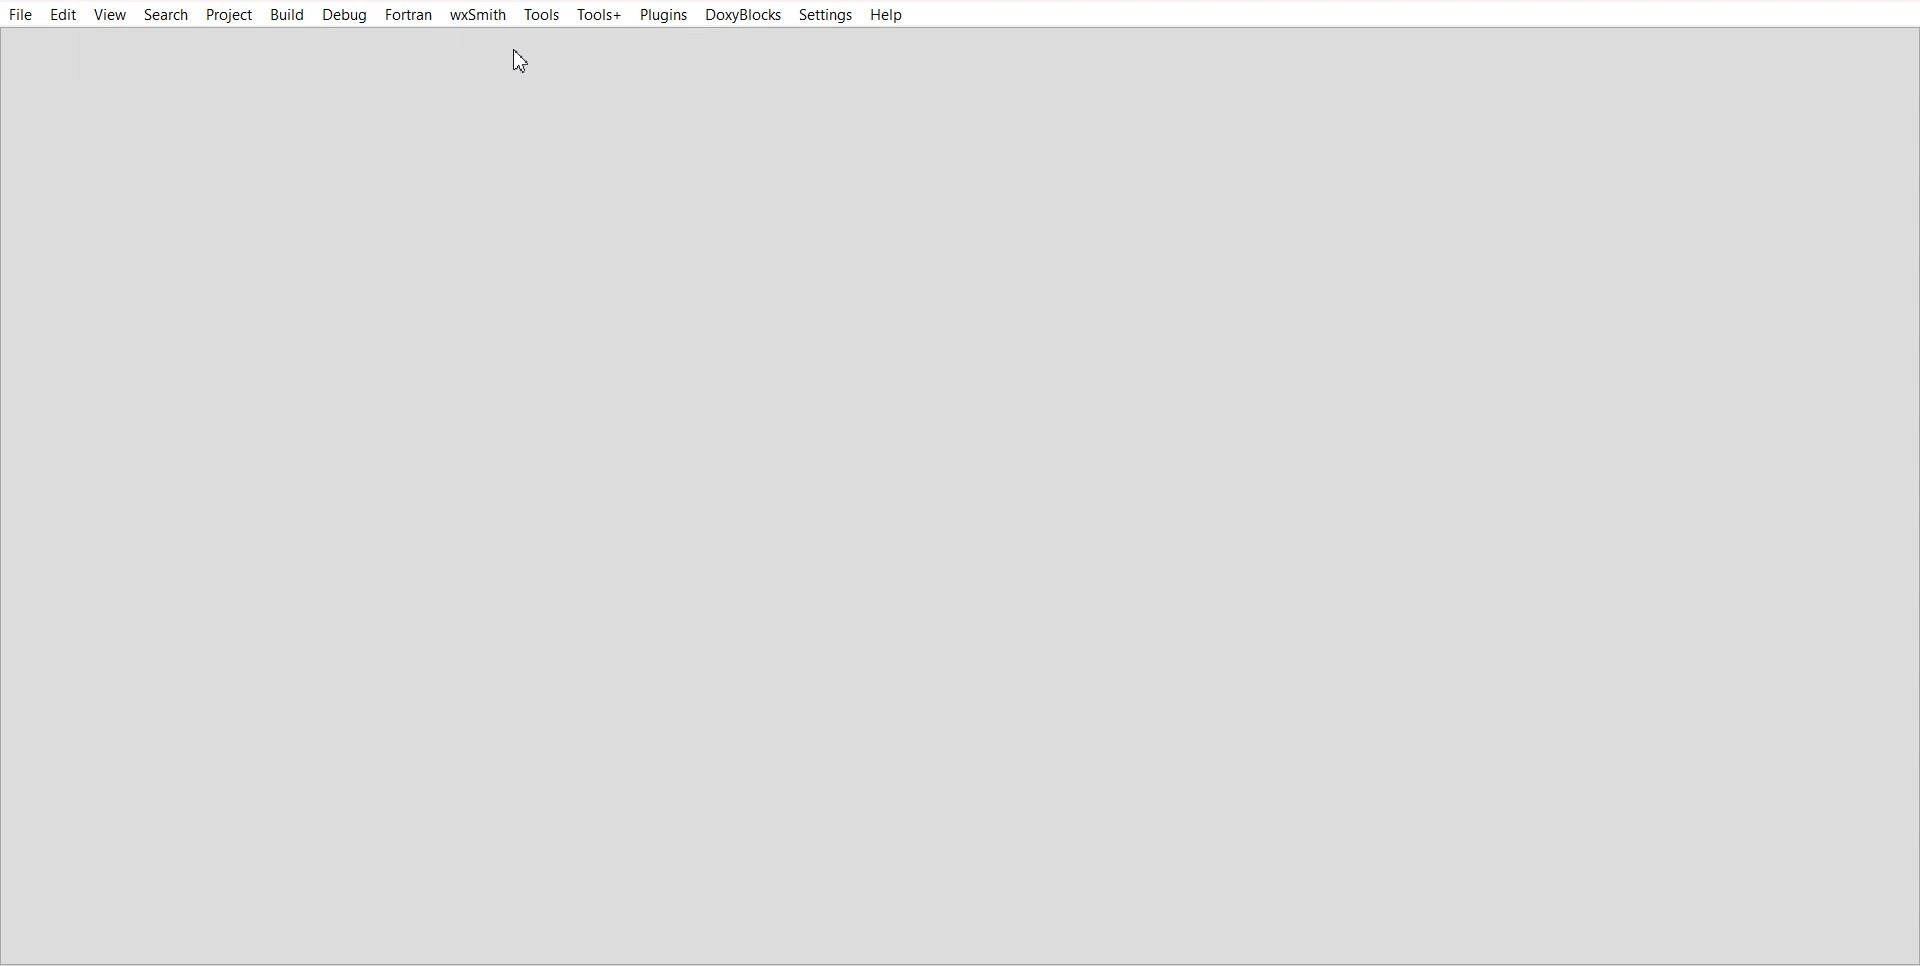 This screenshot has width=1920, height=966. I want to click on View, so click(110, 15).